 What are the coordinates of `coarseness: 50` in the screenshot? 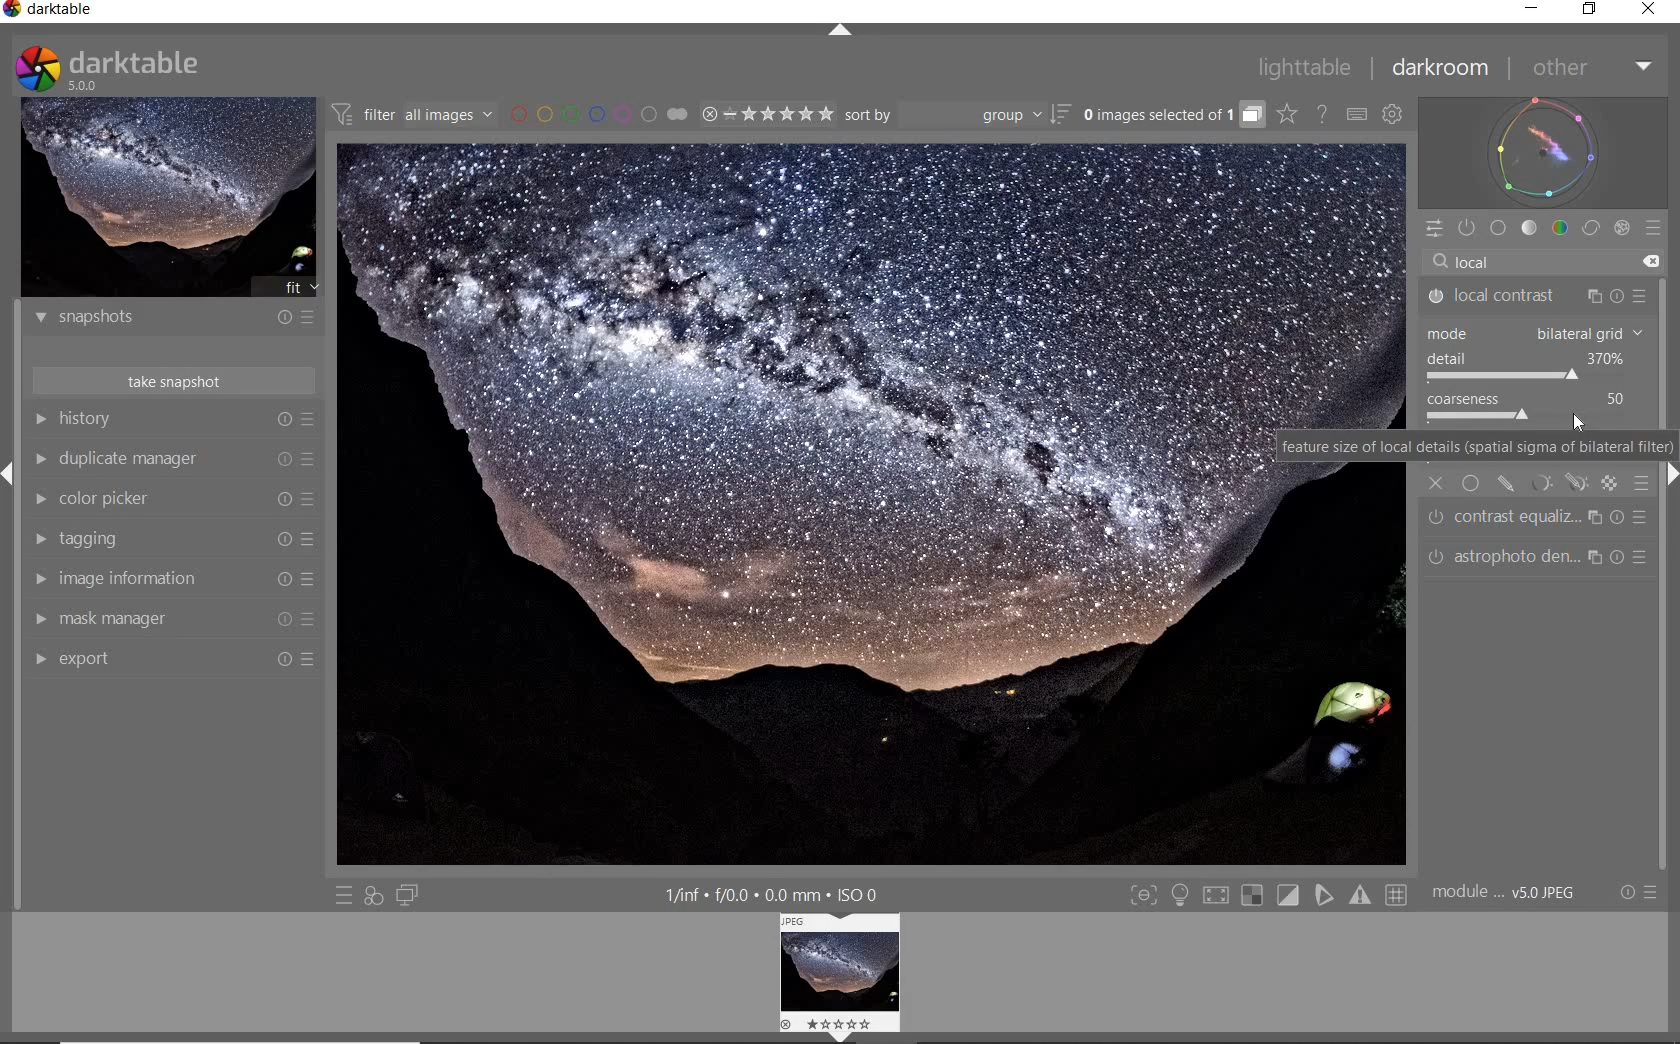 It's located at (1524, 399).